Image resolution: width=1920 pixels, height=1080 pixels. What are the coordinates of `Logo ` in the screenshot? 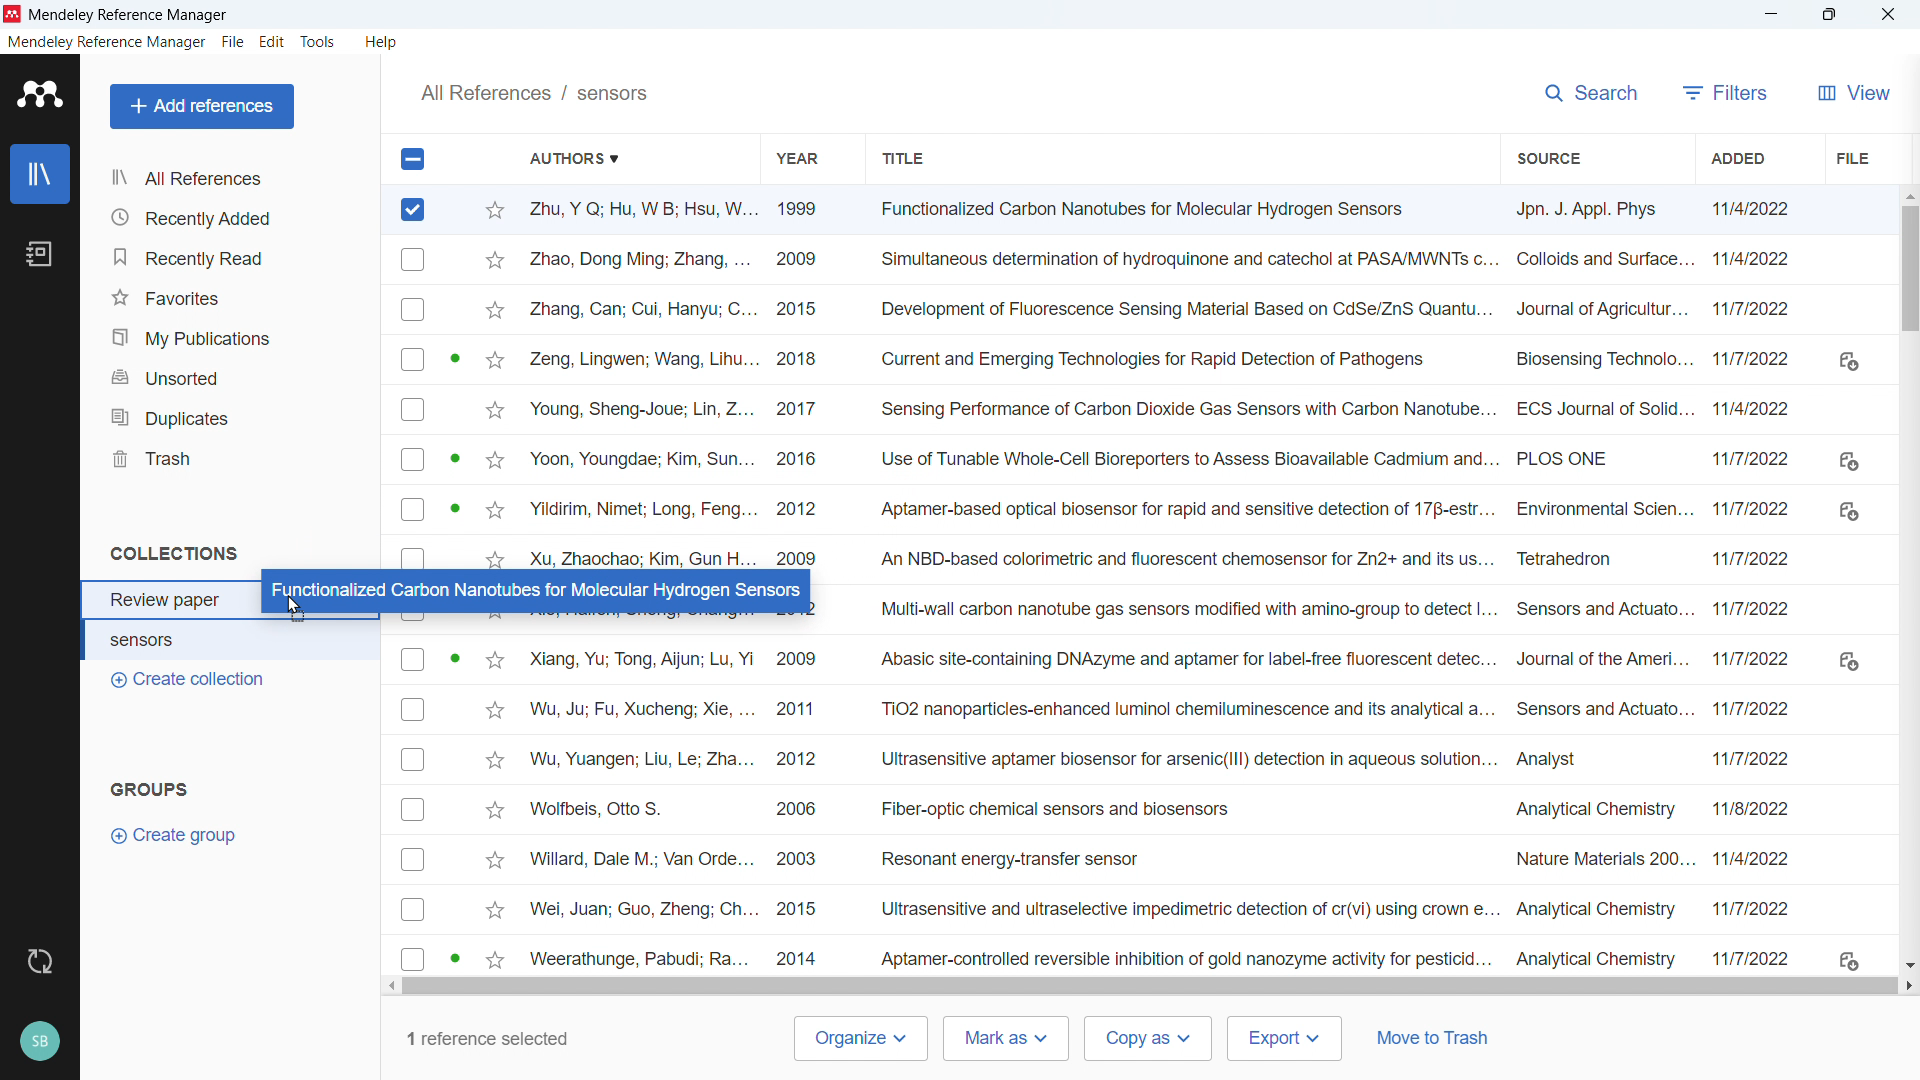 It's located at (40, 94).